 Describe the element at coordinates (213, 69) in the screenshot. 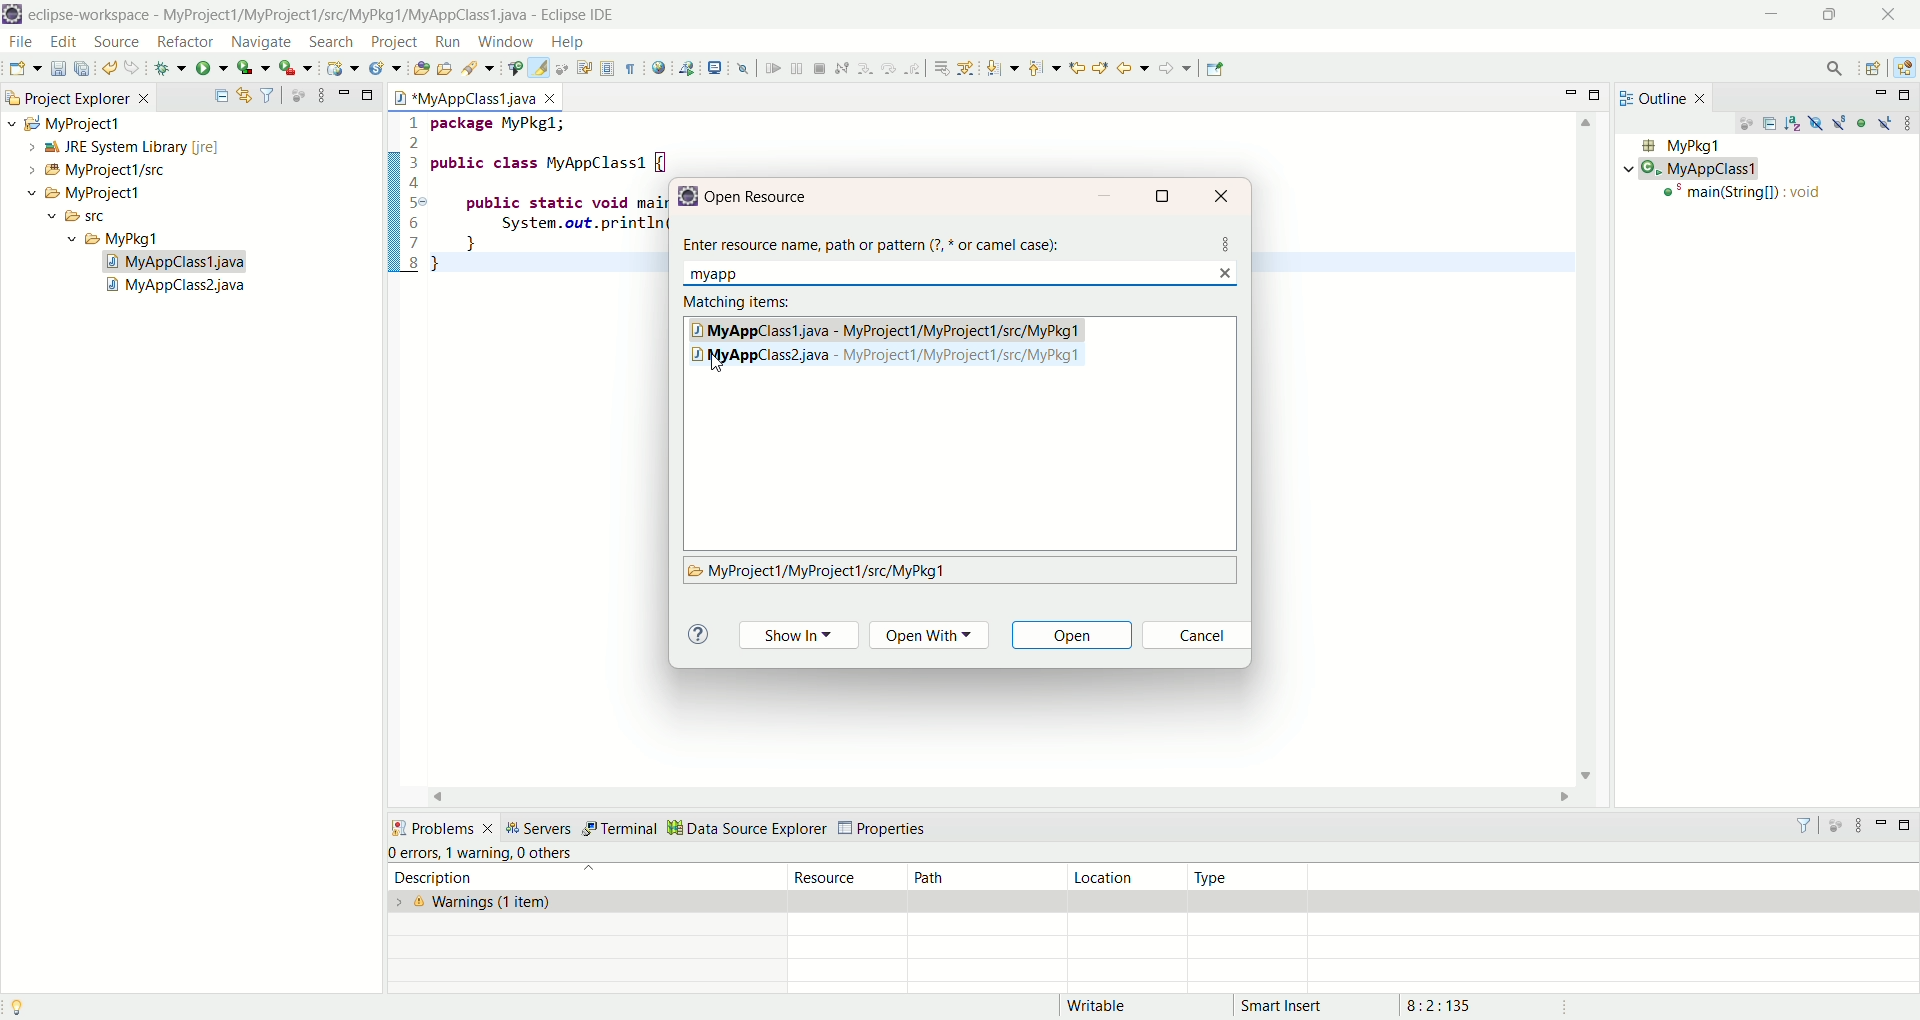

I see `run` at that location.